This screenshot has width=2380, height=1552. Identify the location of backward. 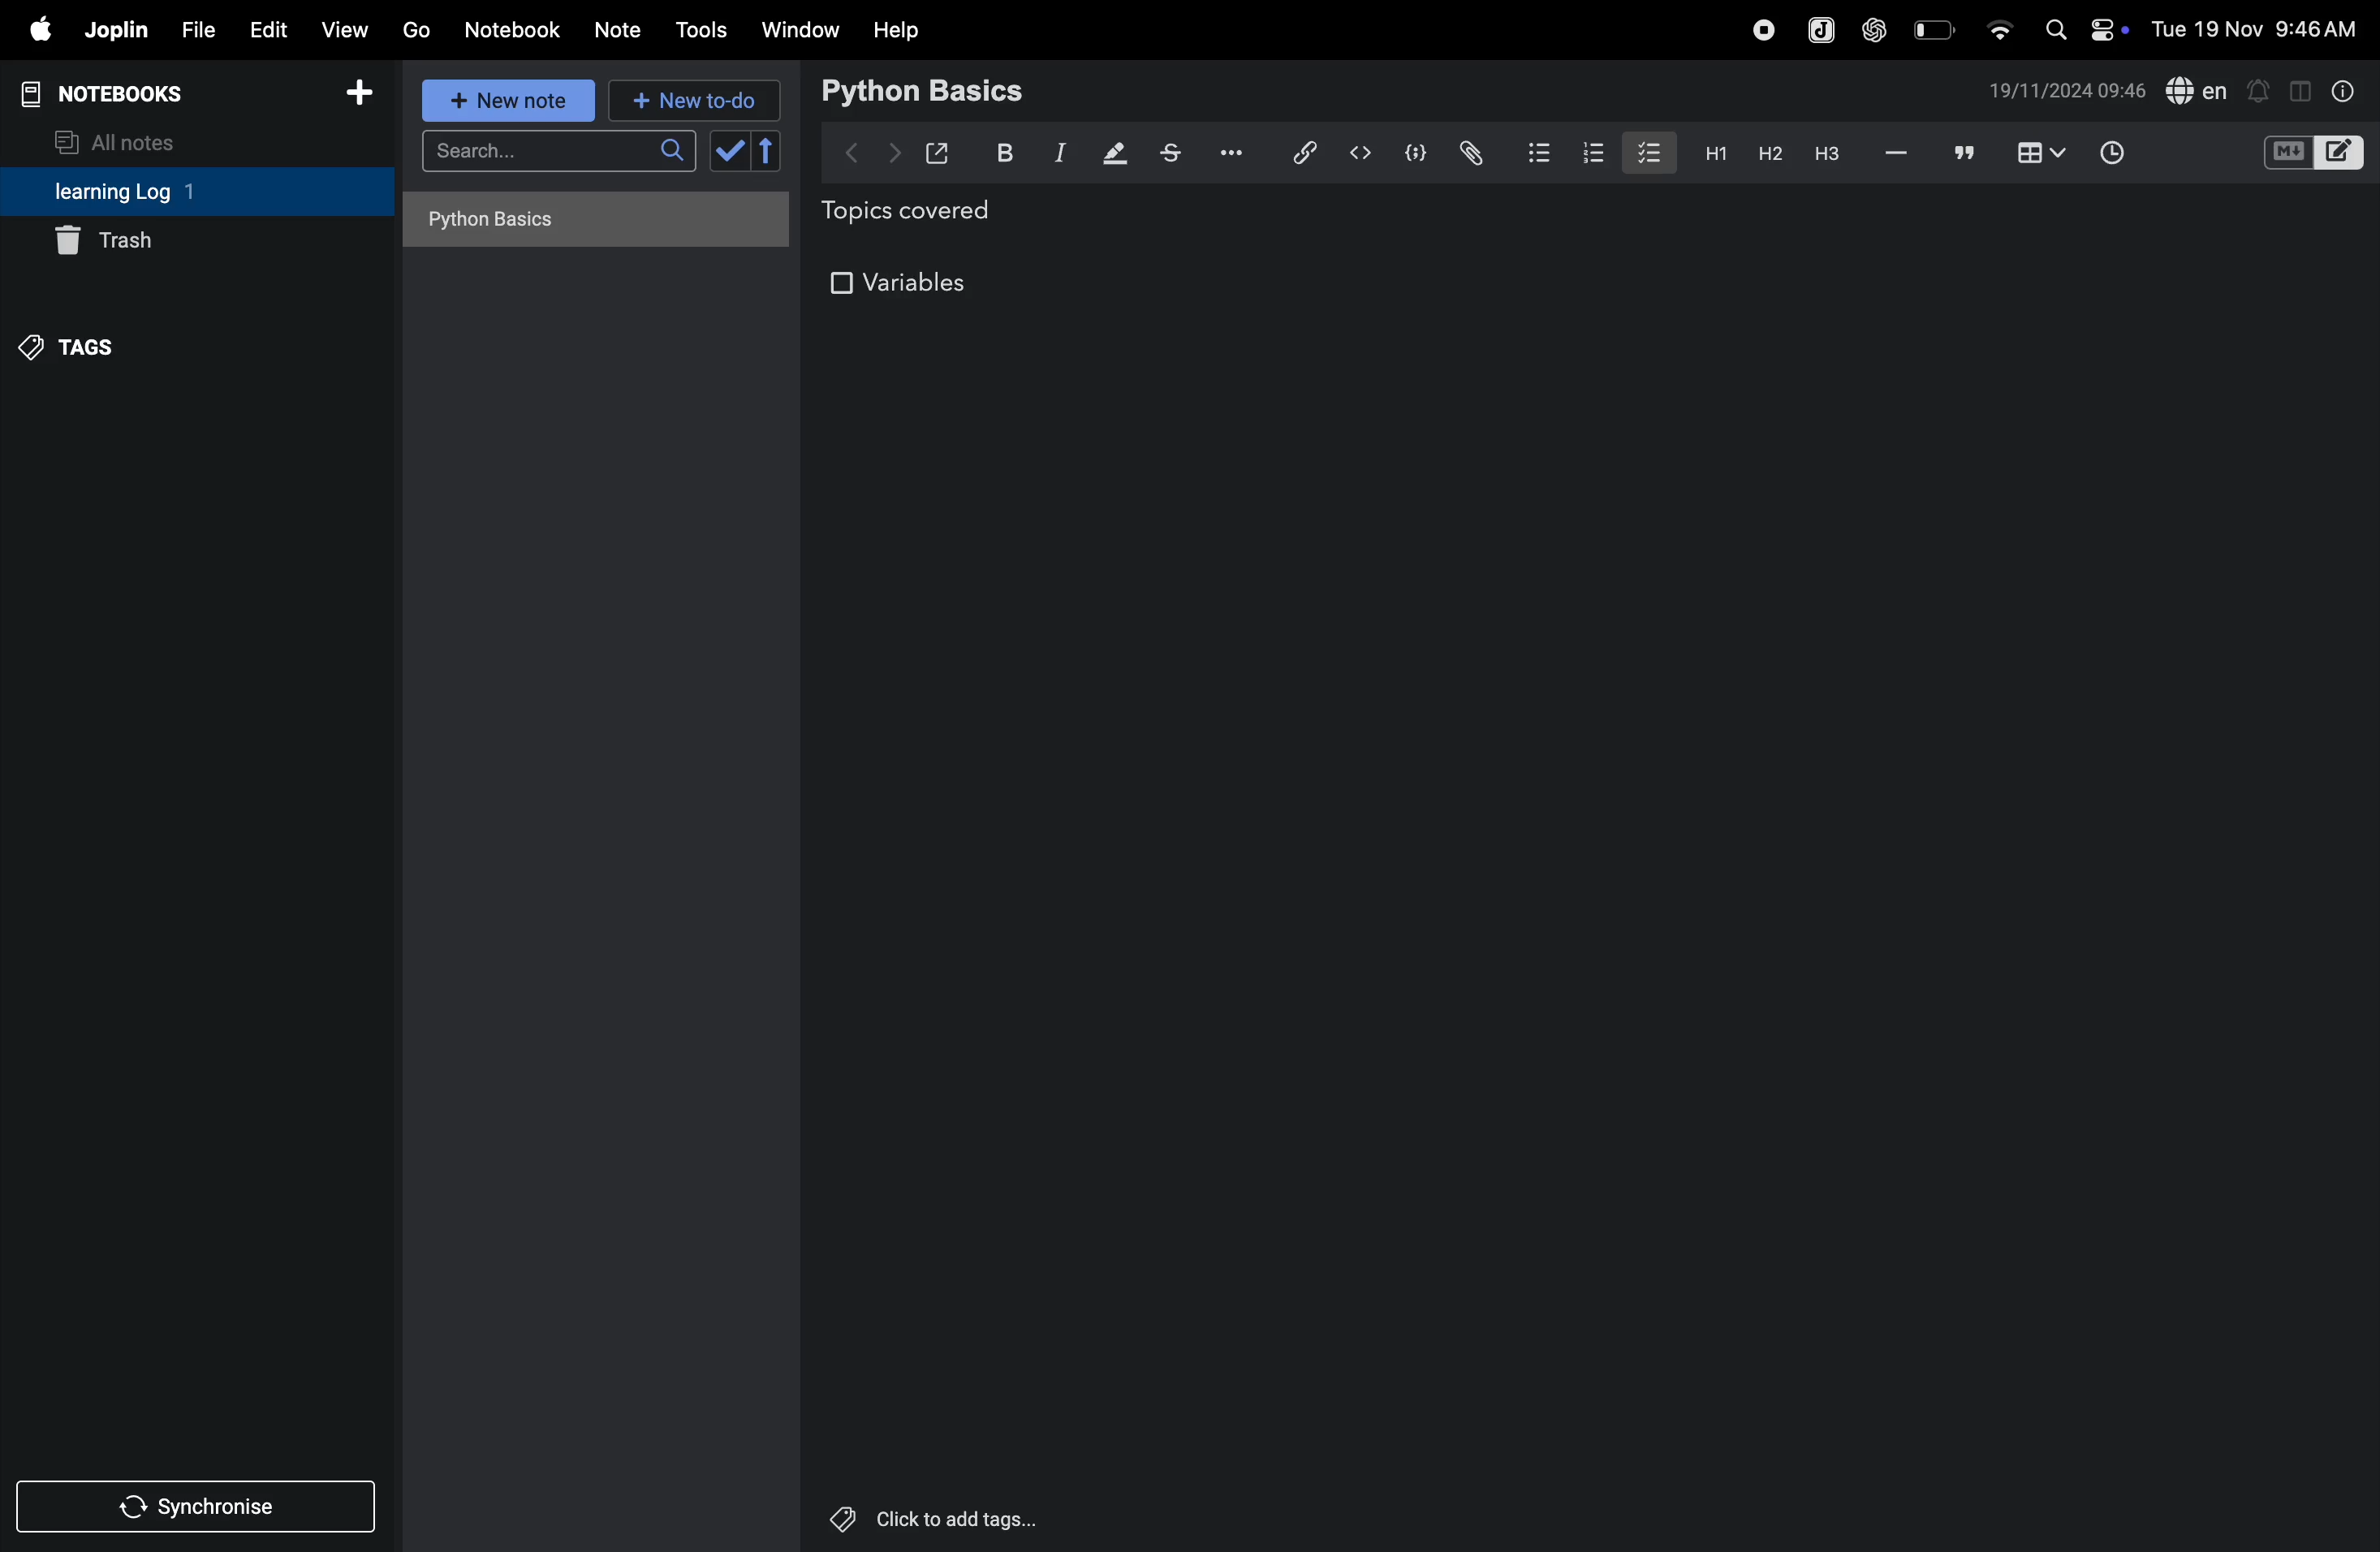
(853, 150).